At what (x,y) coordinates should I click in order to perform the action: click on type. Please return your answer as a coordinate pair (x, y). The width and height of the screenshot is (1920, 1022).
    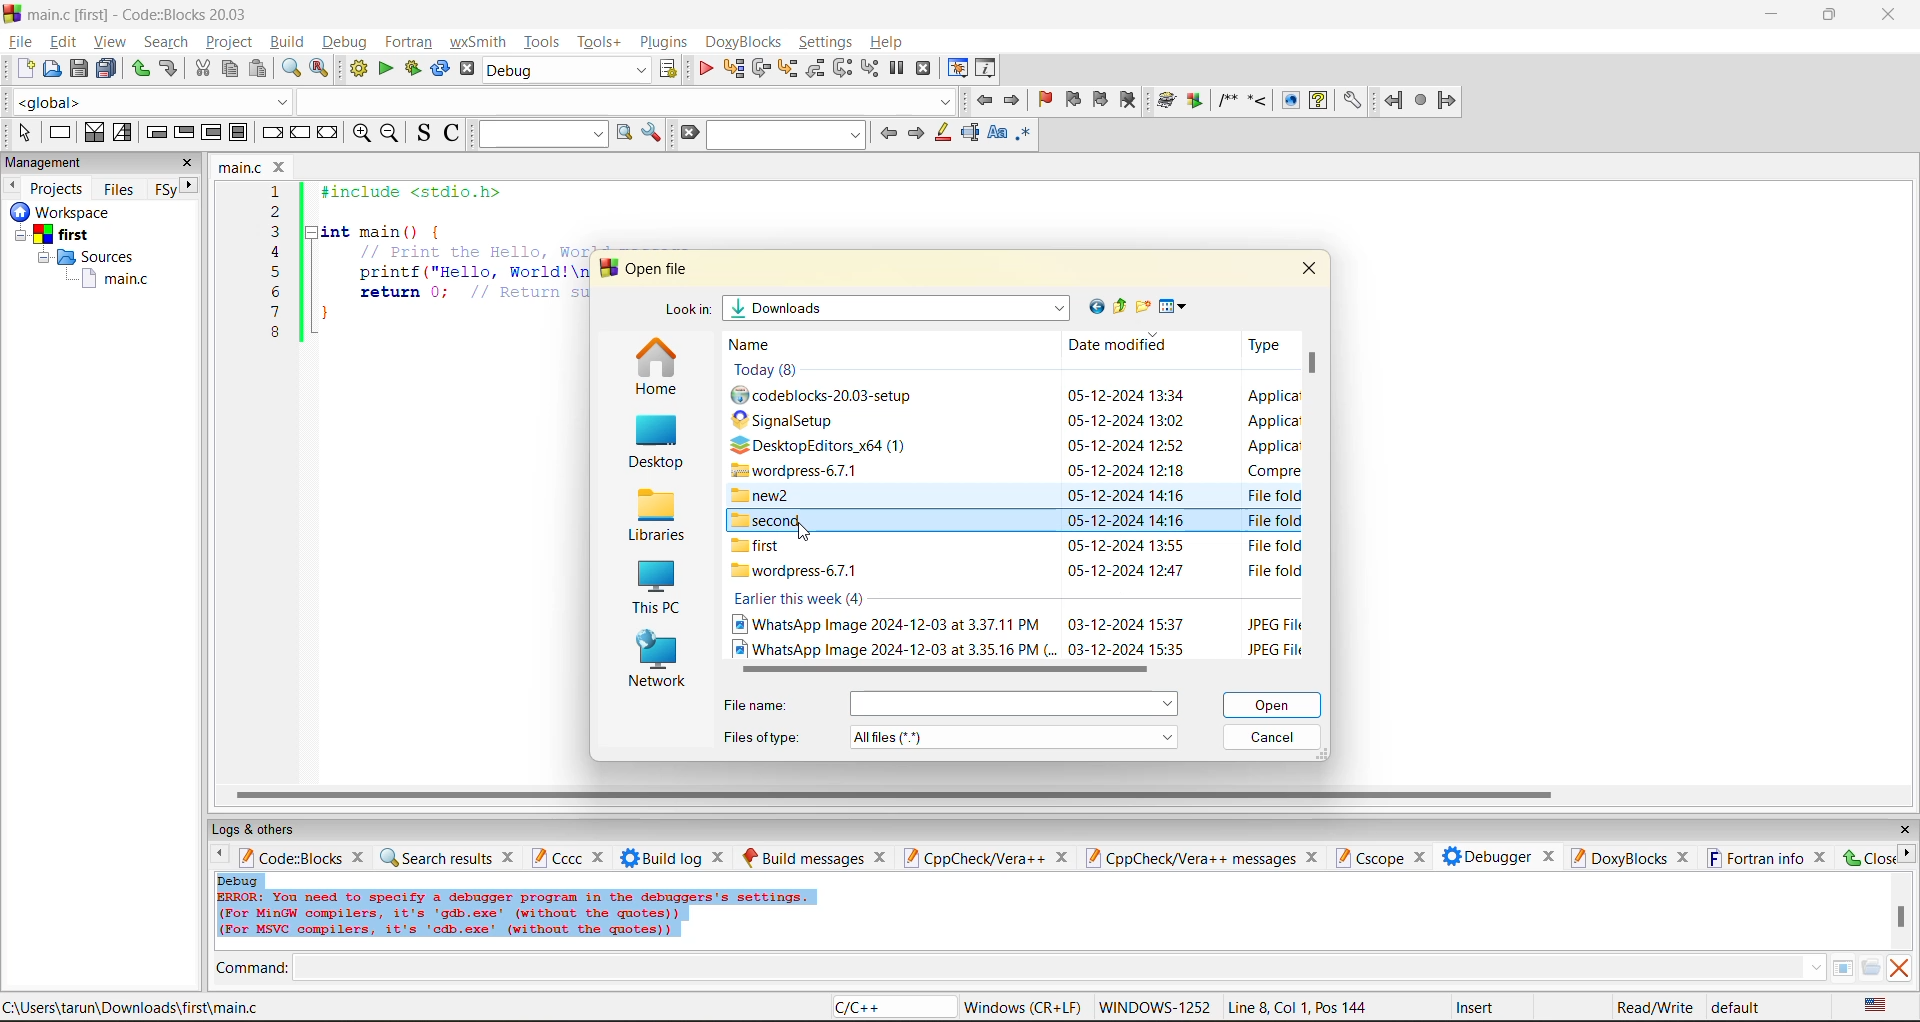
    Looking at the image, I should click on (1272, 648).